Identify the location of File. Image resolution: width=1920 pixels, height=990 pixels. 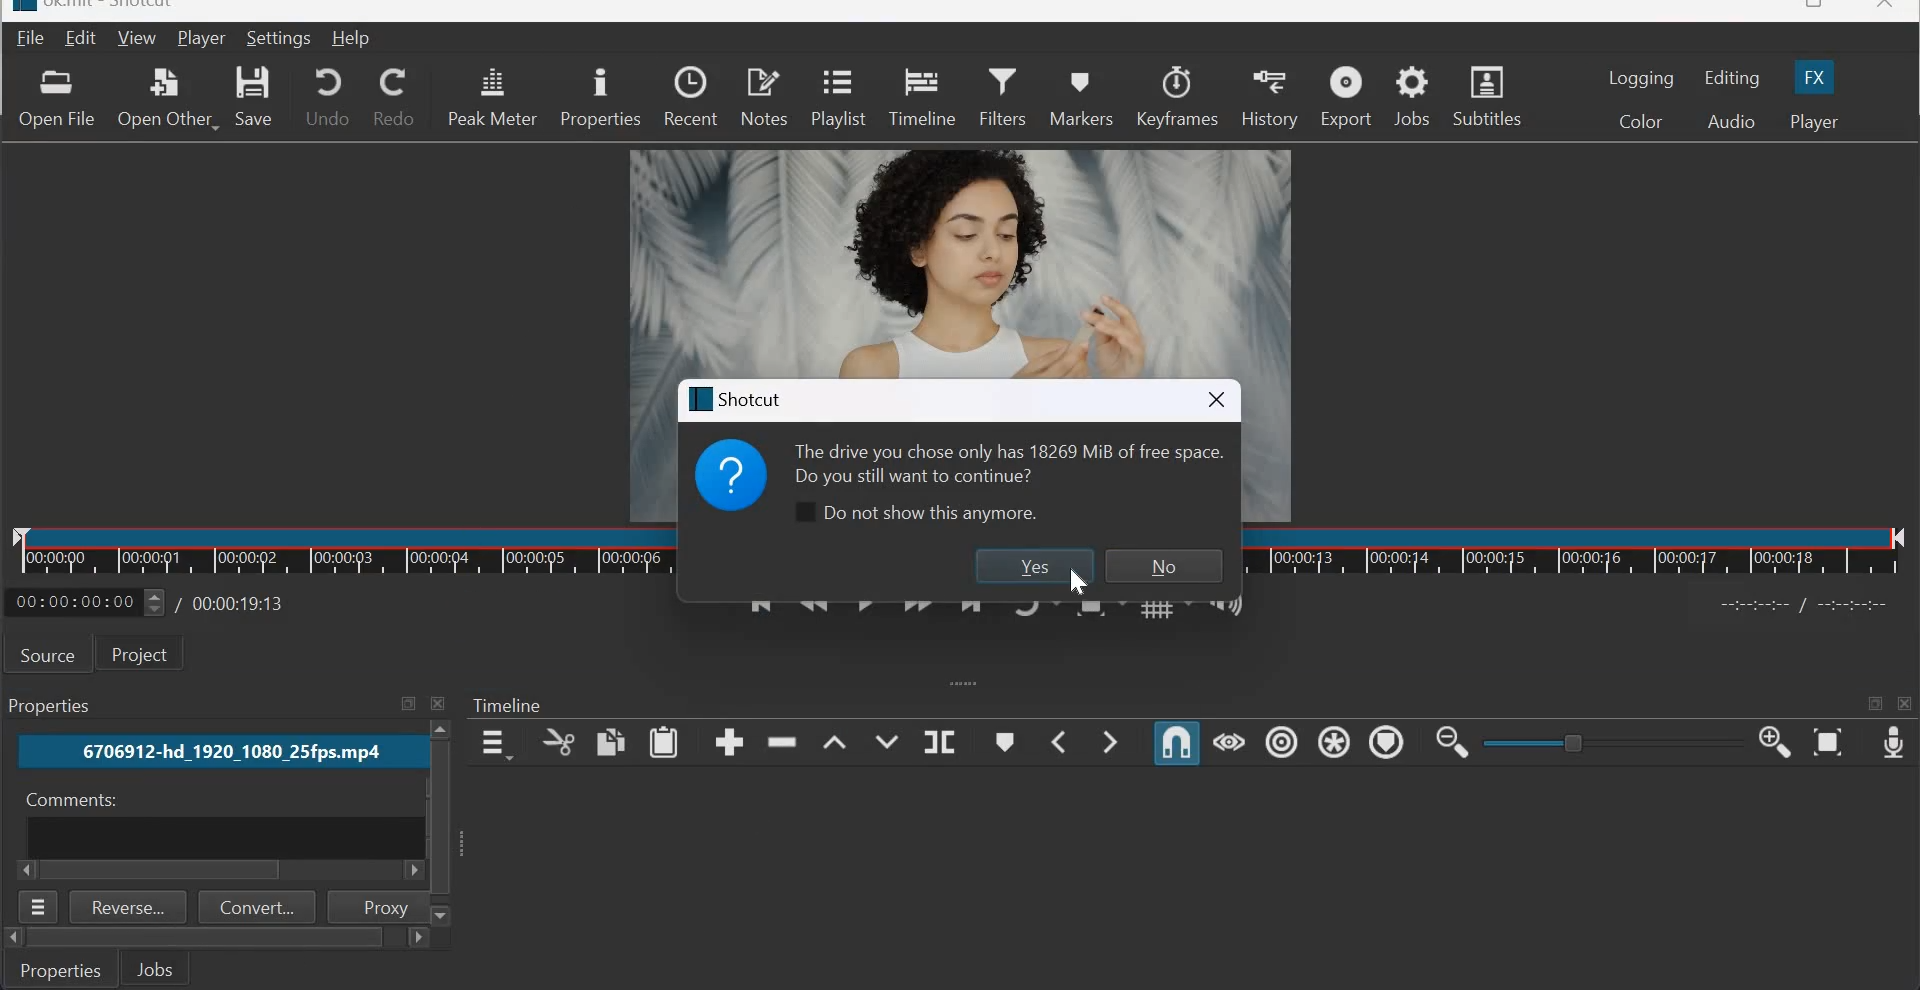
(27, 39).